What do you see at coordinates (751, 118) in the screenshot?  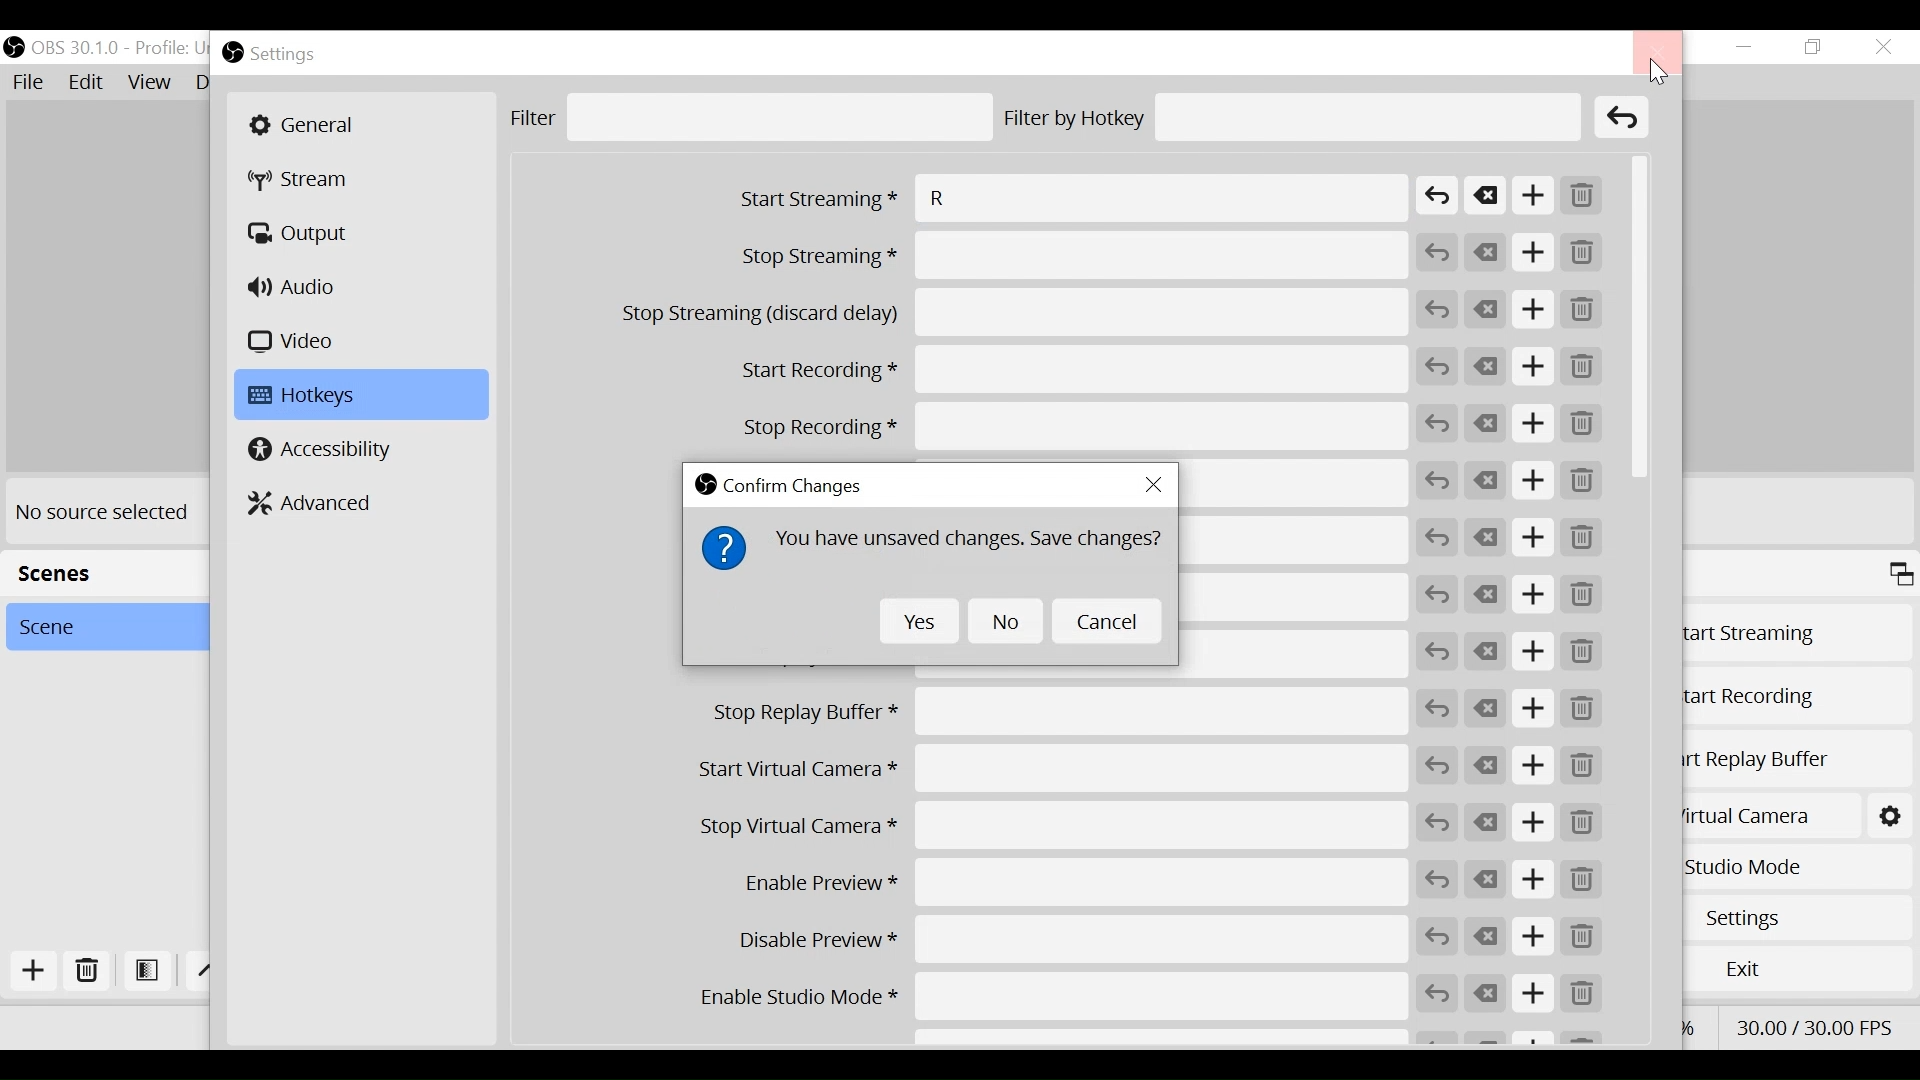 I see `Filter` at bounding box center [751, 118].